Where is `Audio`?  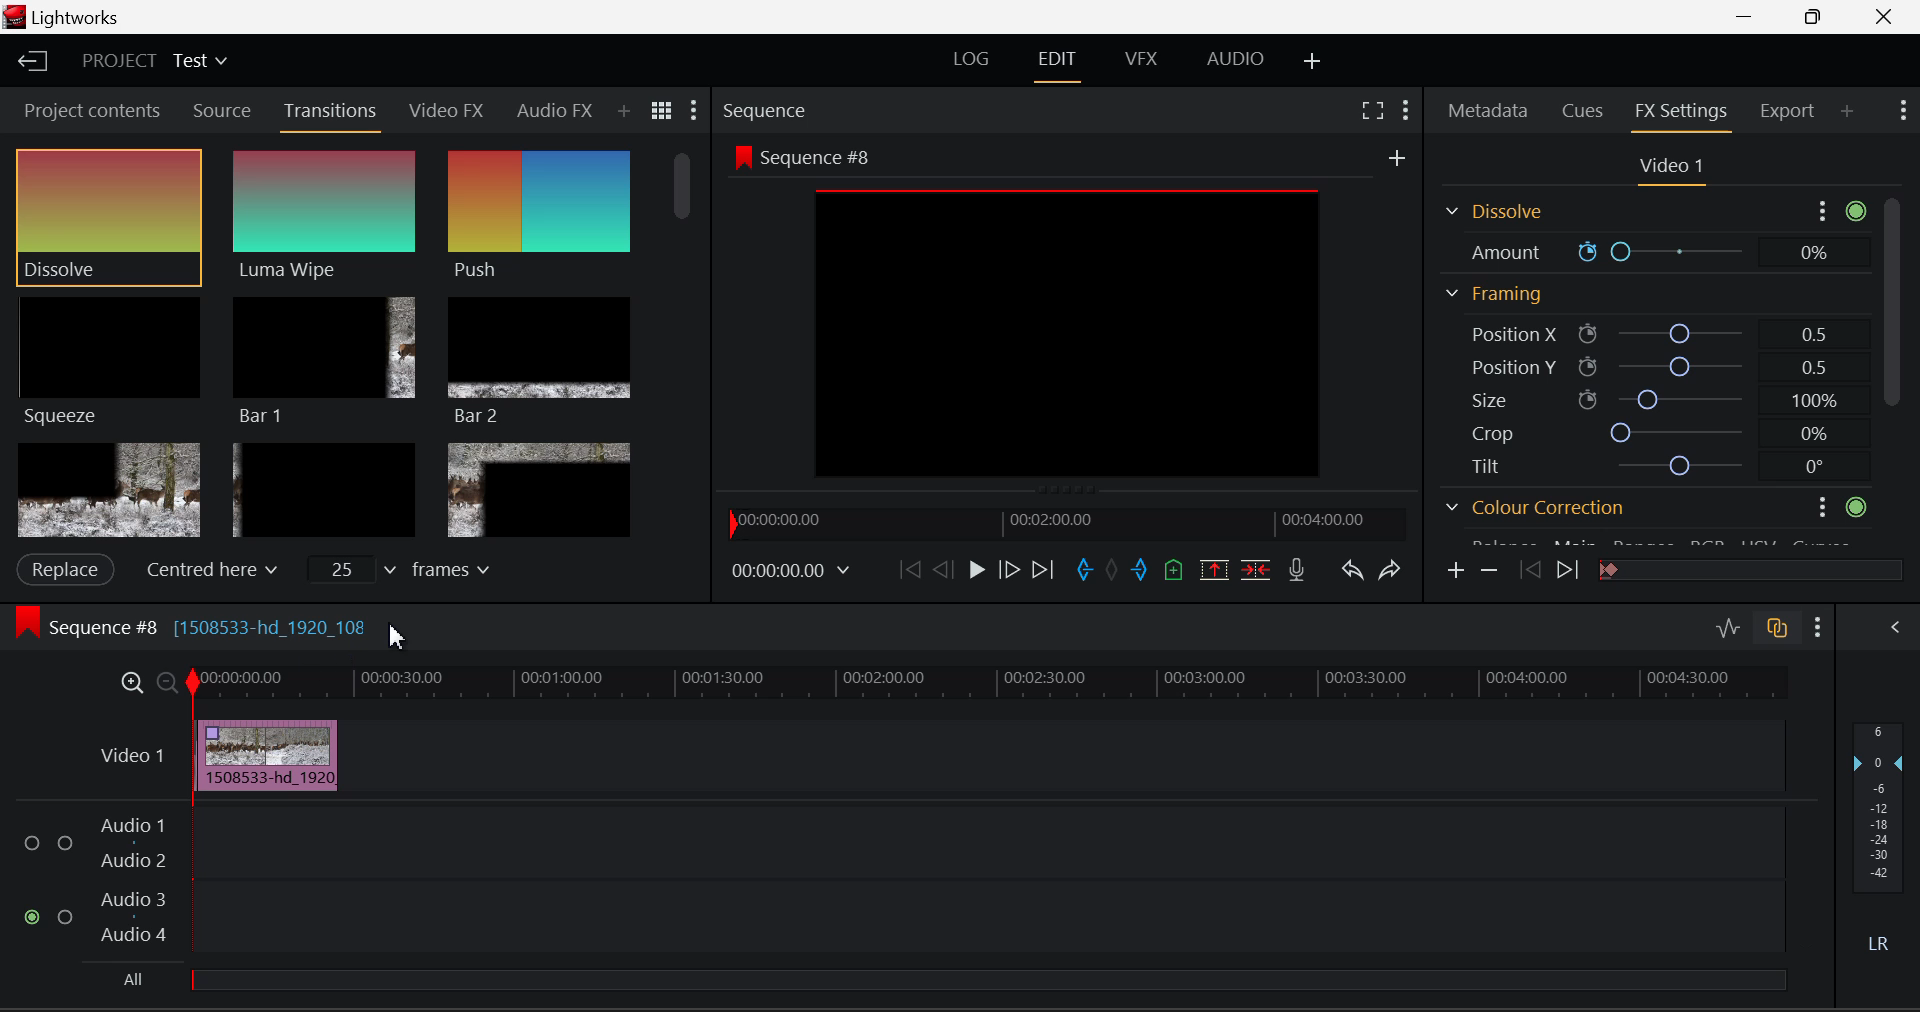 Audio is located at coordinates (530, 109).